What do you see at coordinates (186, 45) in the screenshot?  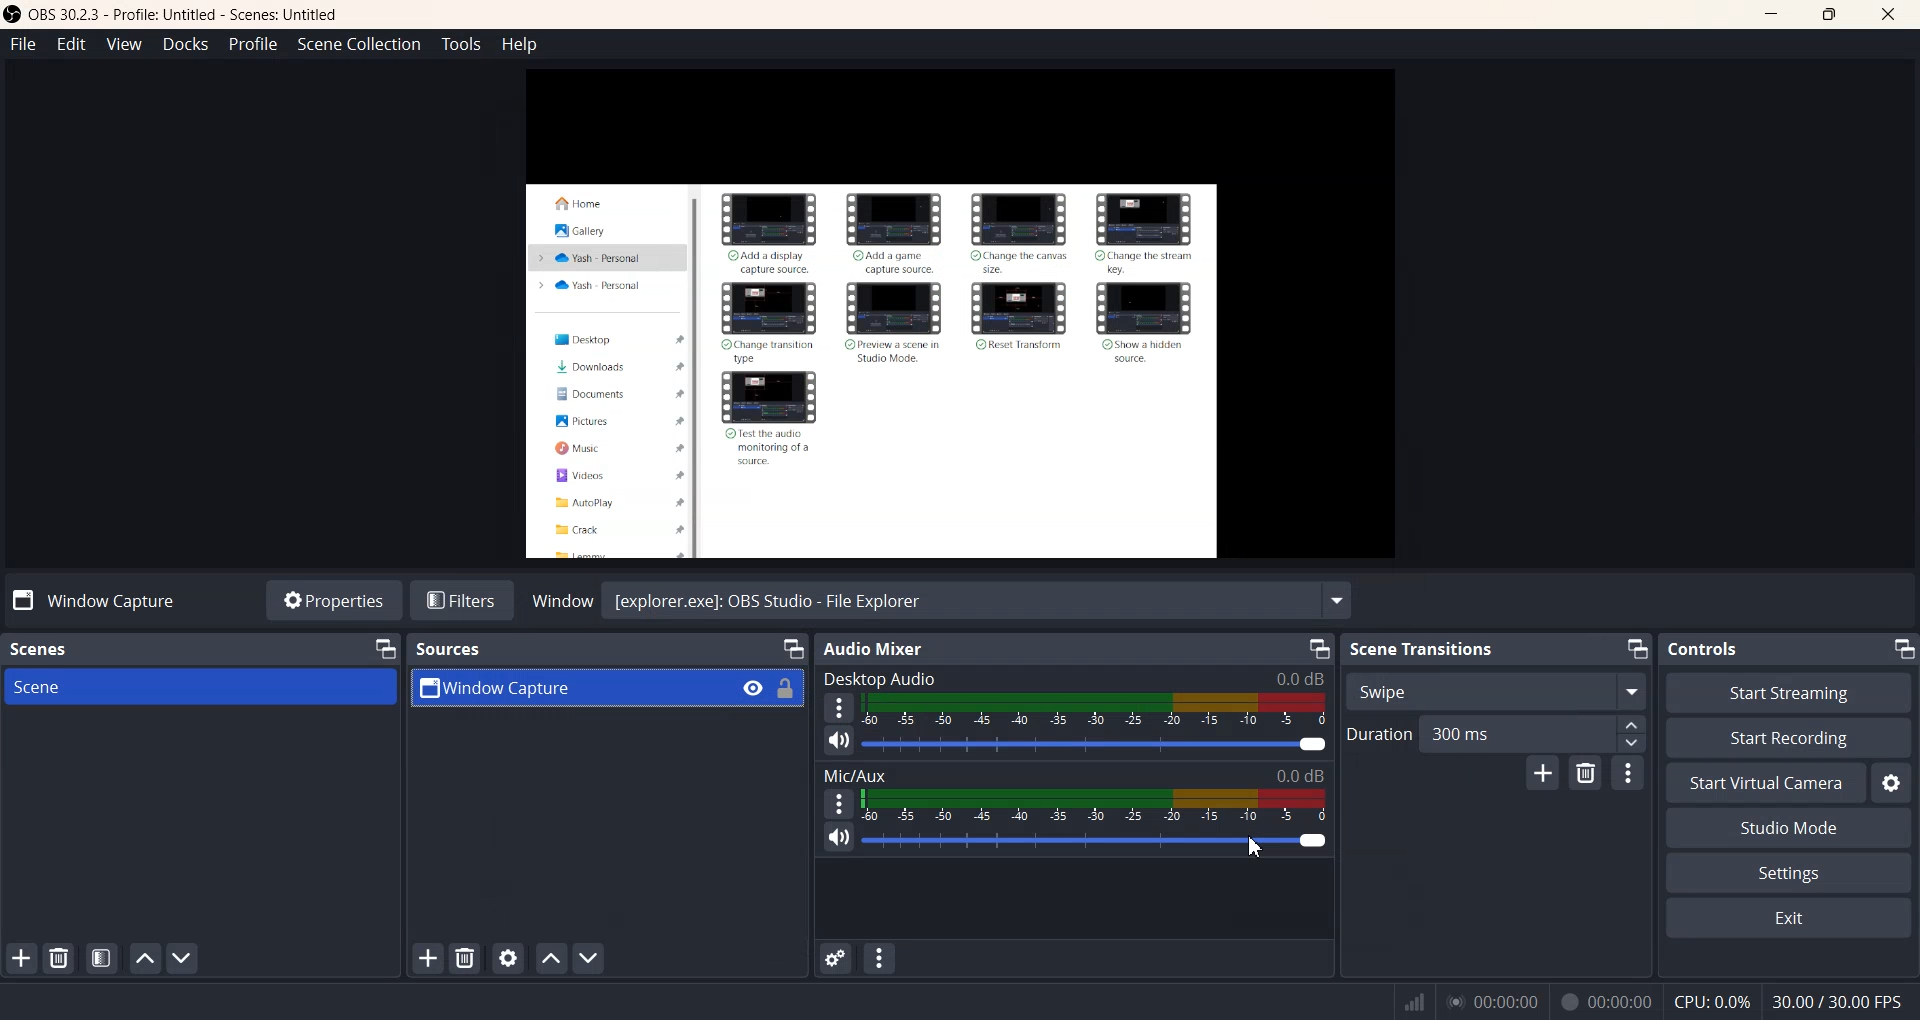 I see `Docks` at bounding box center [186, 45].